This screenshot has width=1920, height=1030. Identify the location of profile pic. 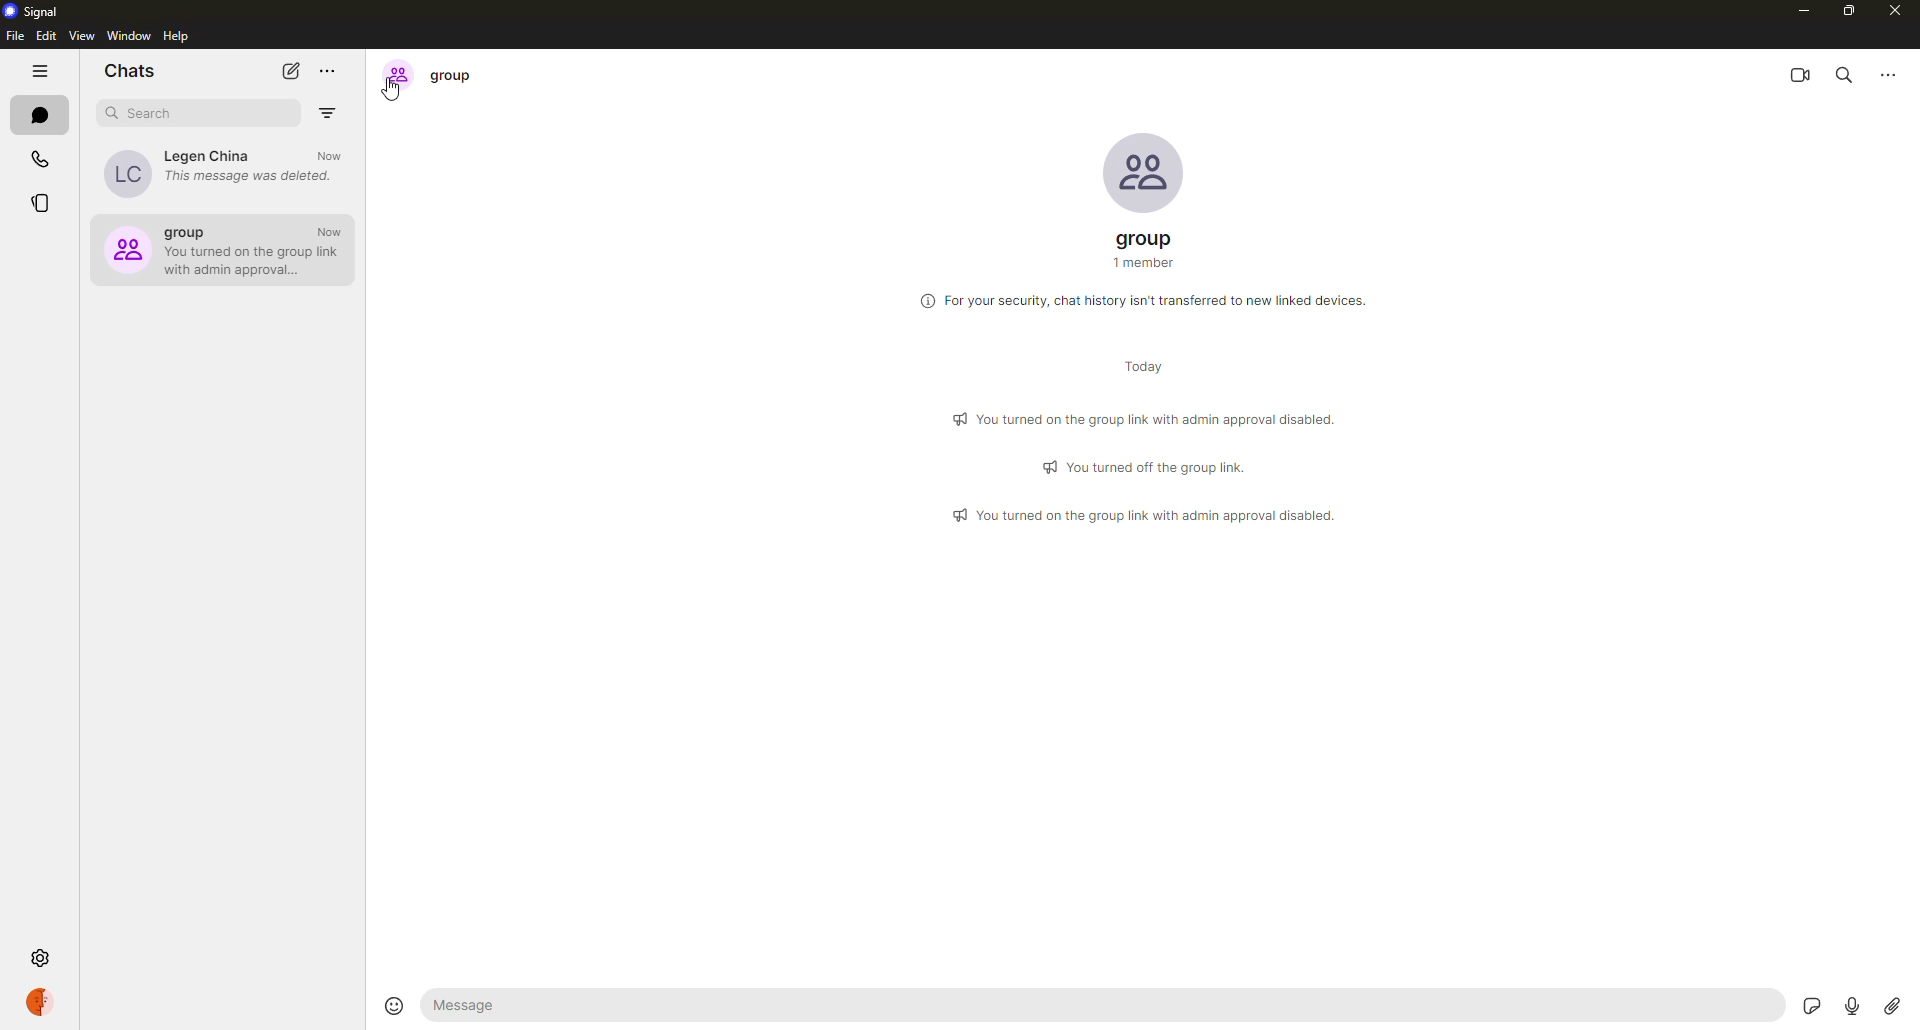
(1131, 171).